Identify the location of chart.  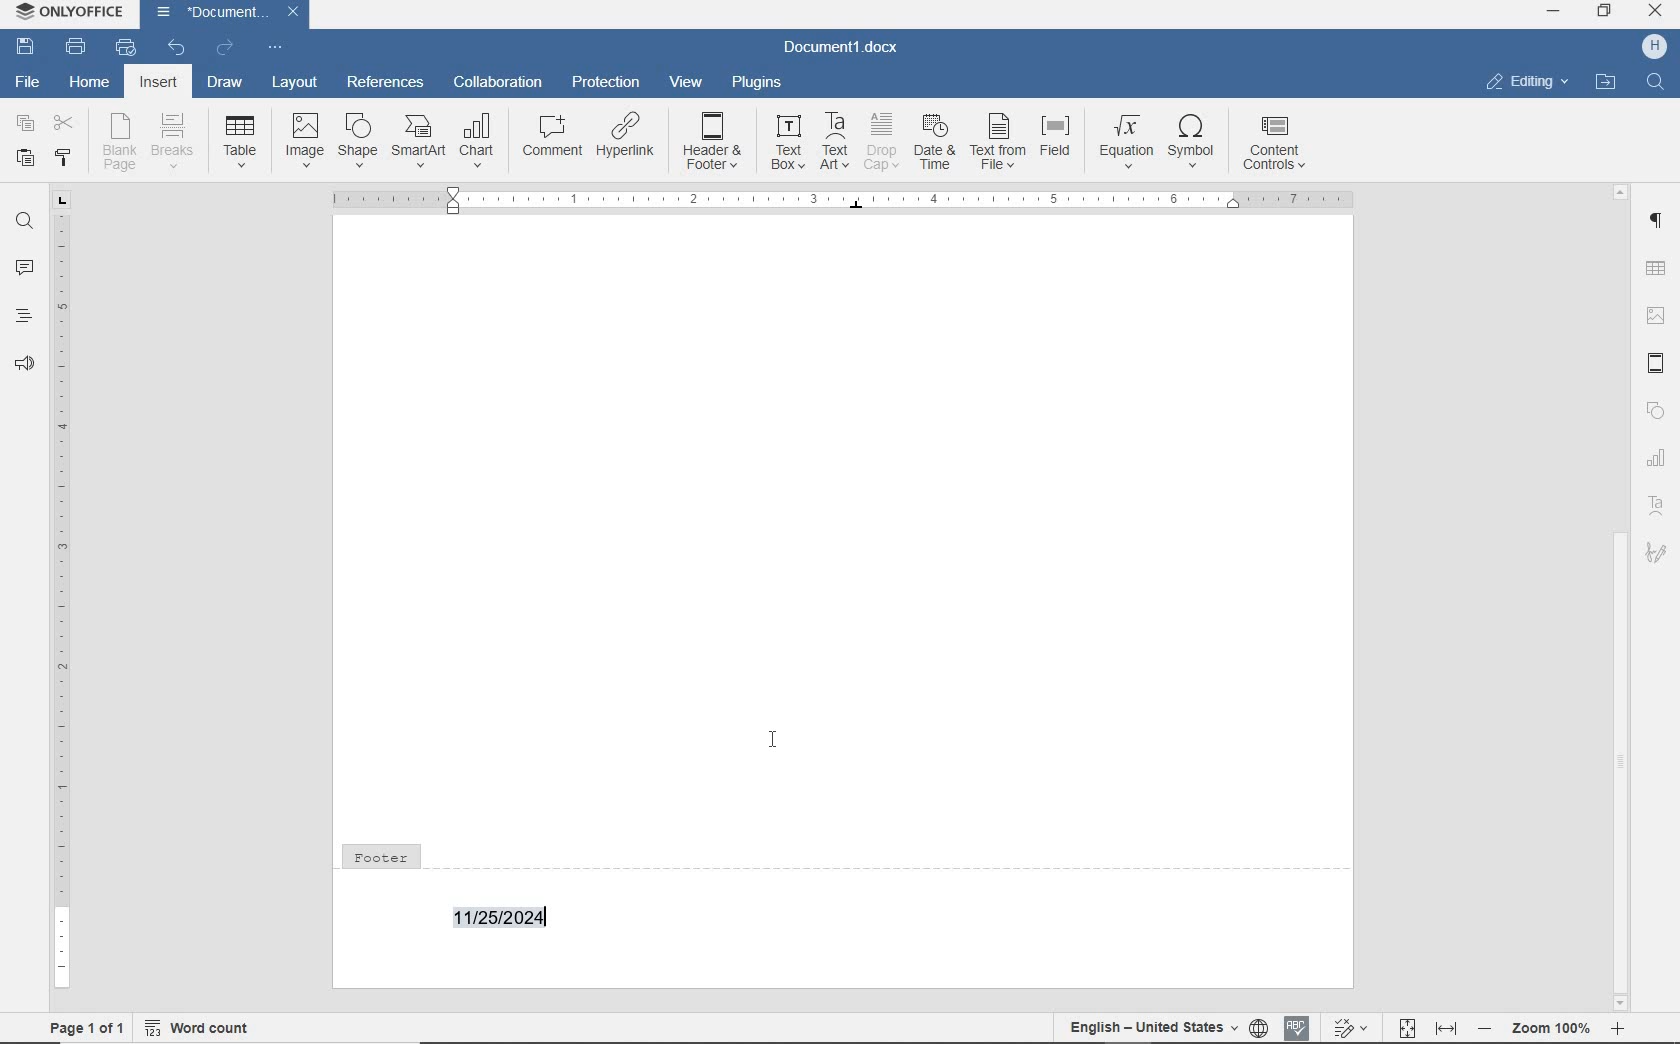
(1658, 467).